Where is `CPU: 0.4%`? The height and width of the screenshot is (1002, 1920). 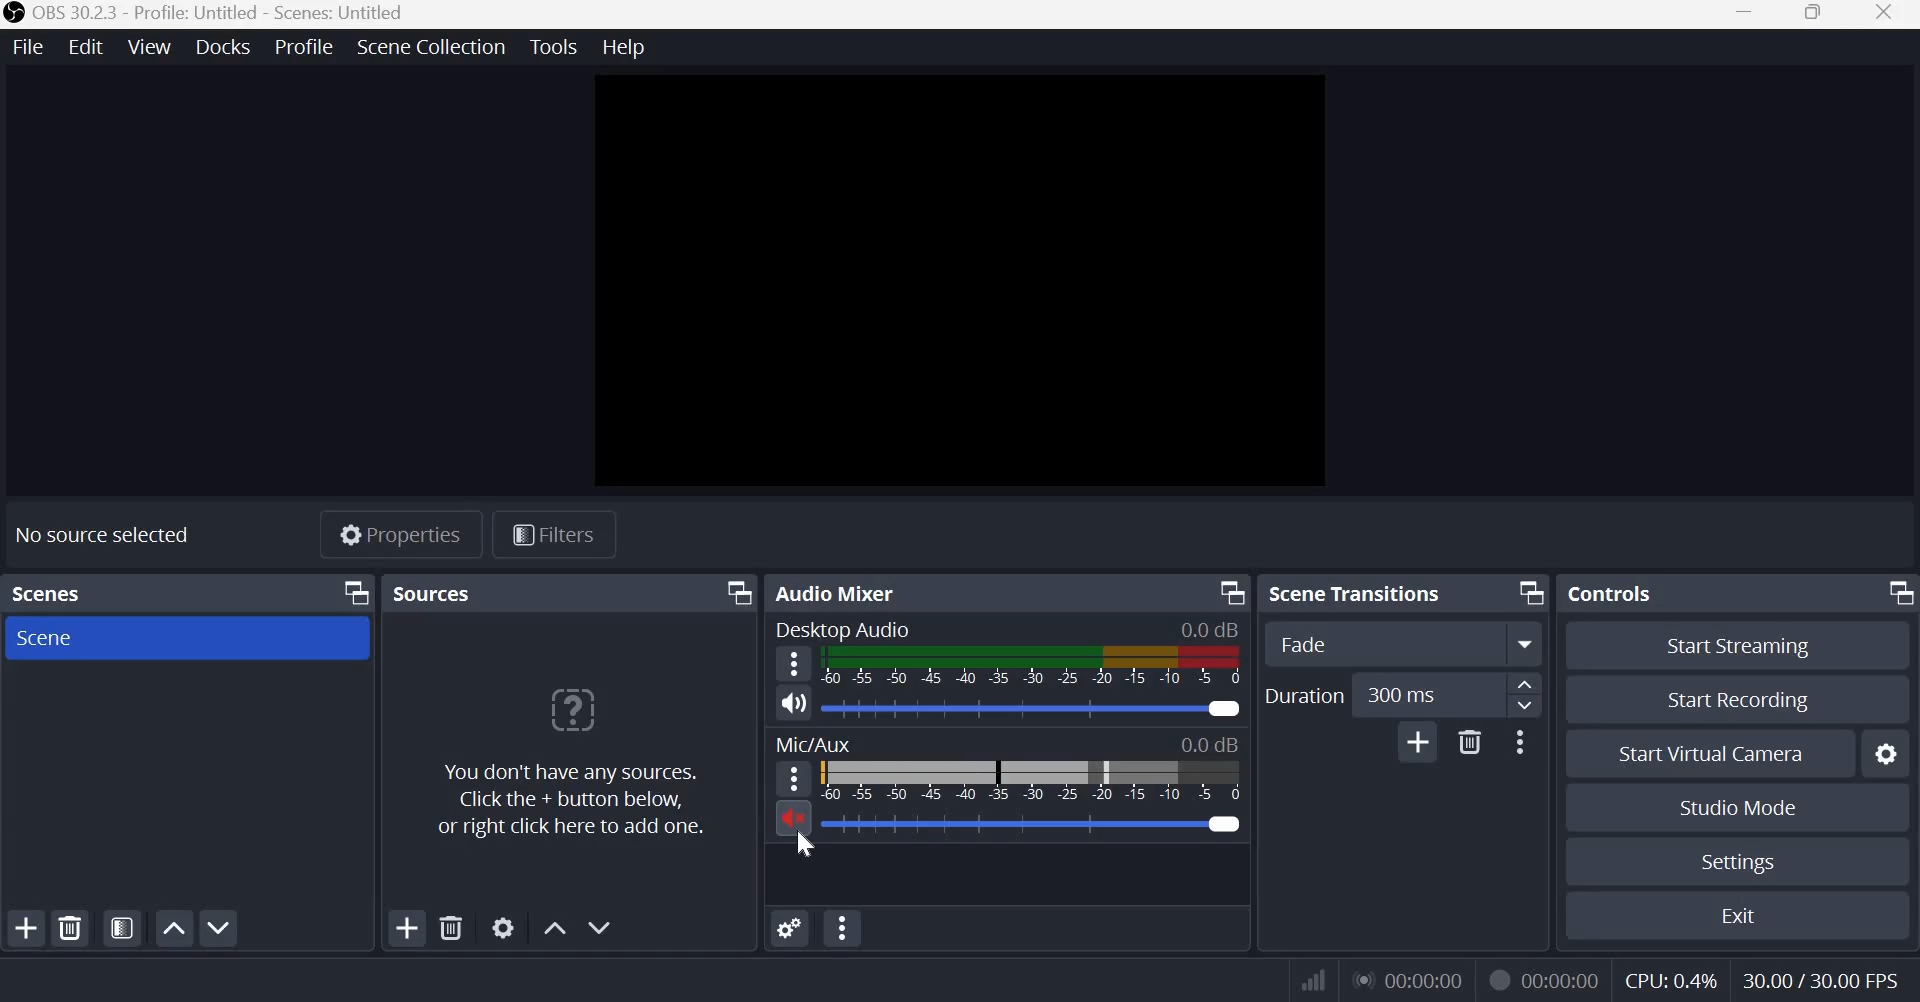 CPU: 0.4% is located at coordinates (1670, 976).